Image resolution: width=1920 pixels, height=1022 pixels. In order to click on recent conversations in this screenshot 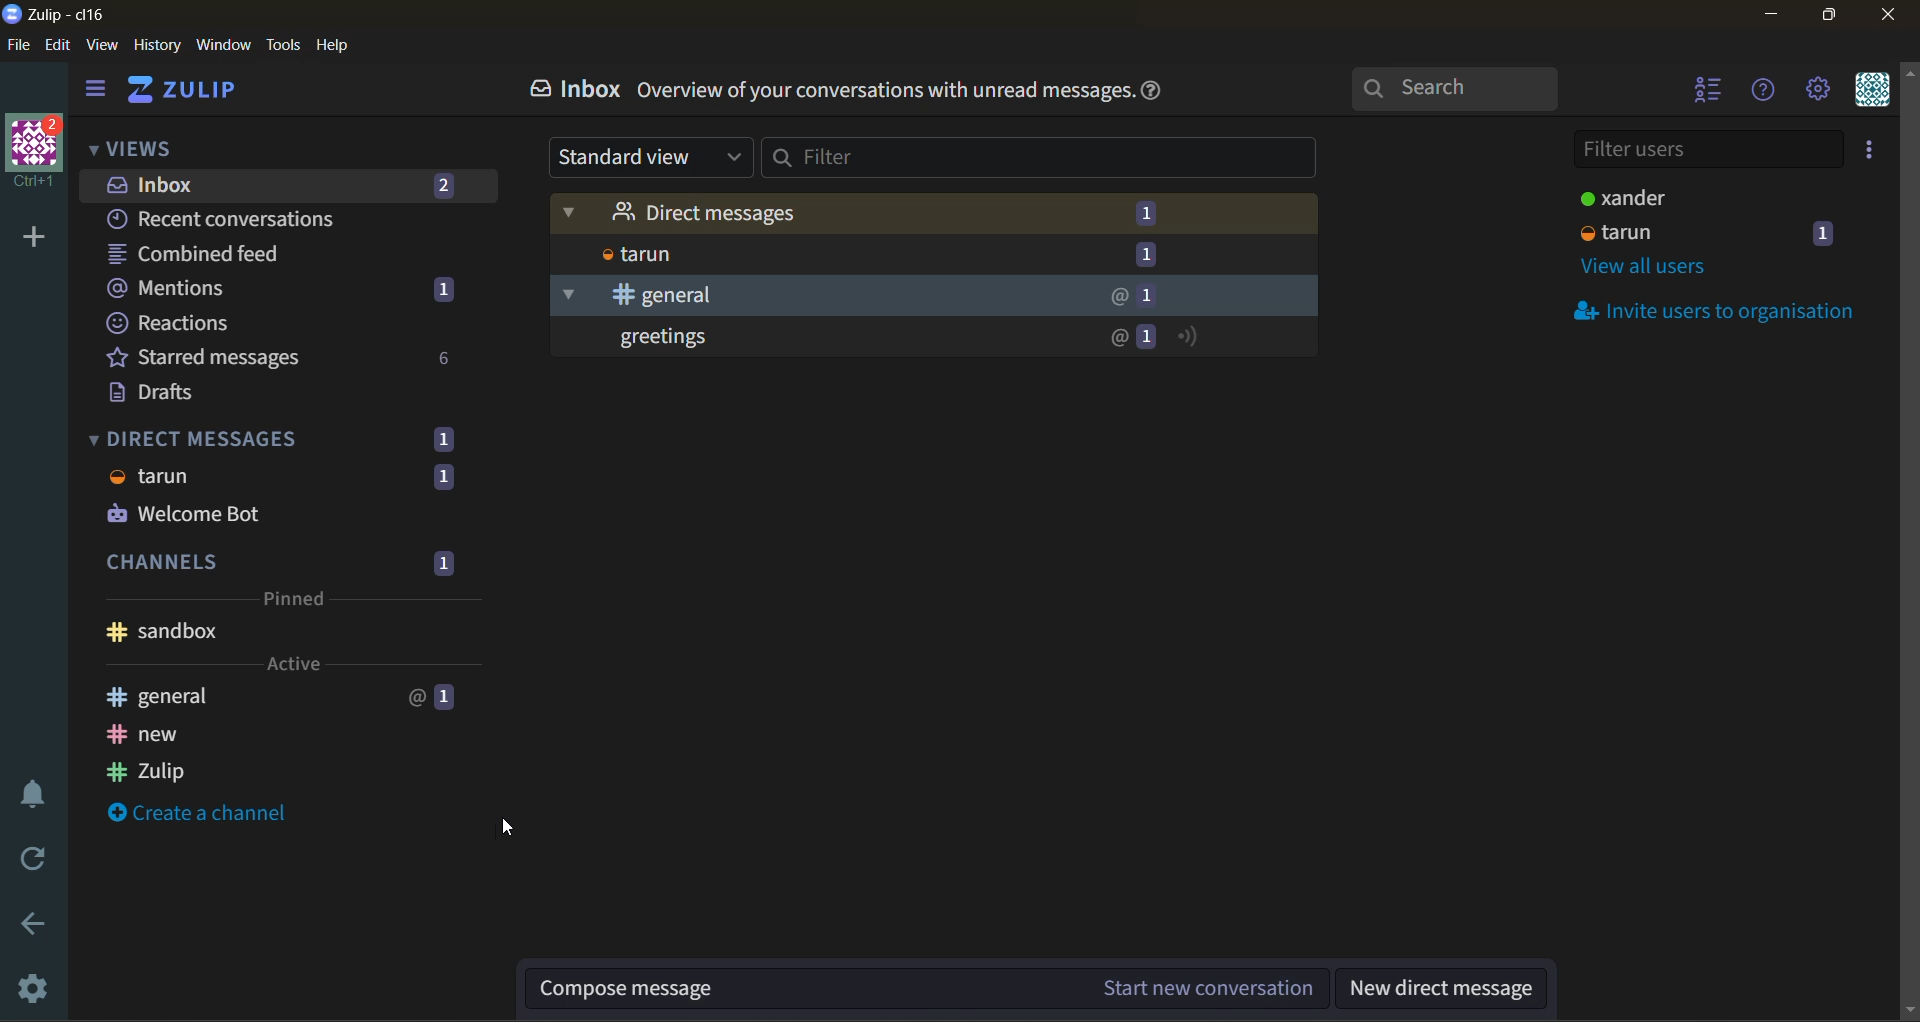, I will do `click(243, 218)`.